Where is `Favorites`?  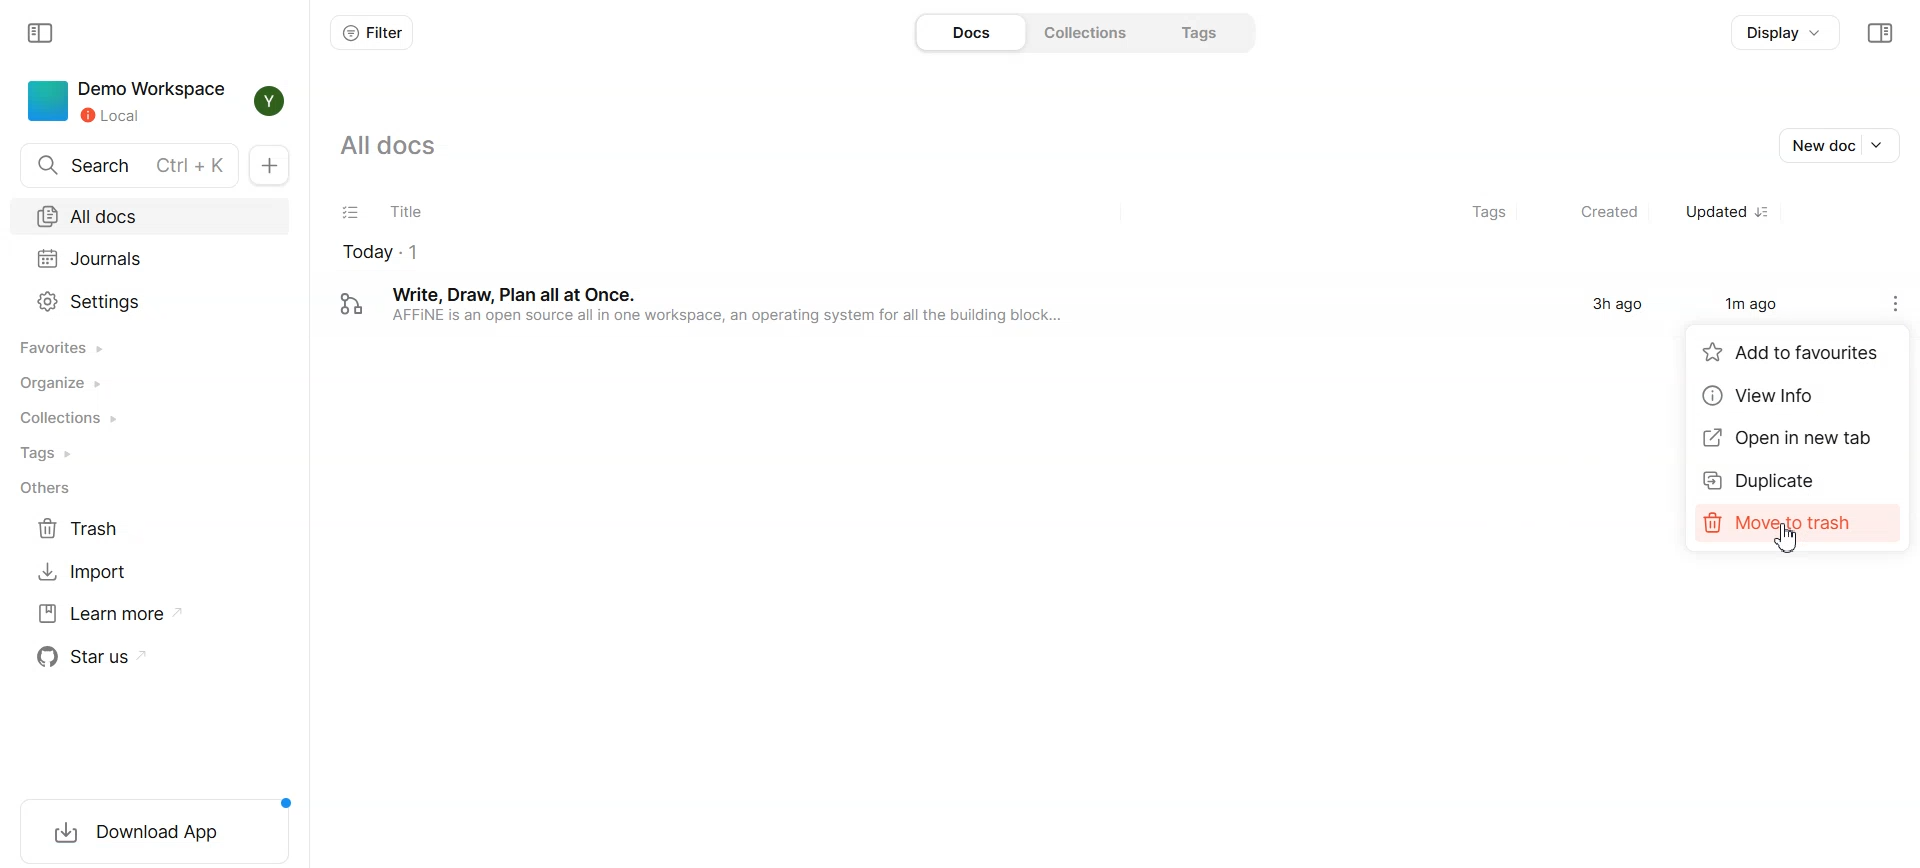 Favorites is located at coordinates (150, 347).